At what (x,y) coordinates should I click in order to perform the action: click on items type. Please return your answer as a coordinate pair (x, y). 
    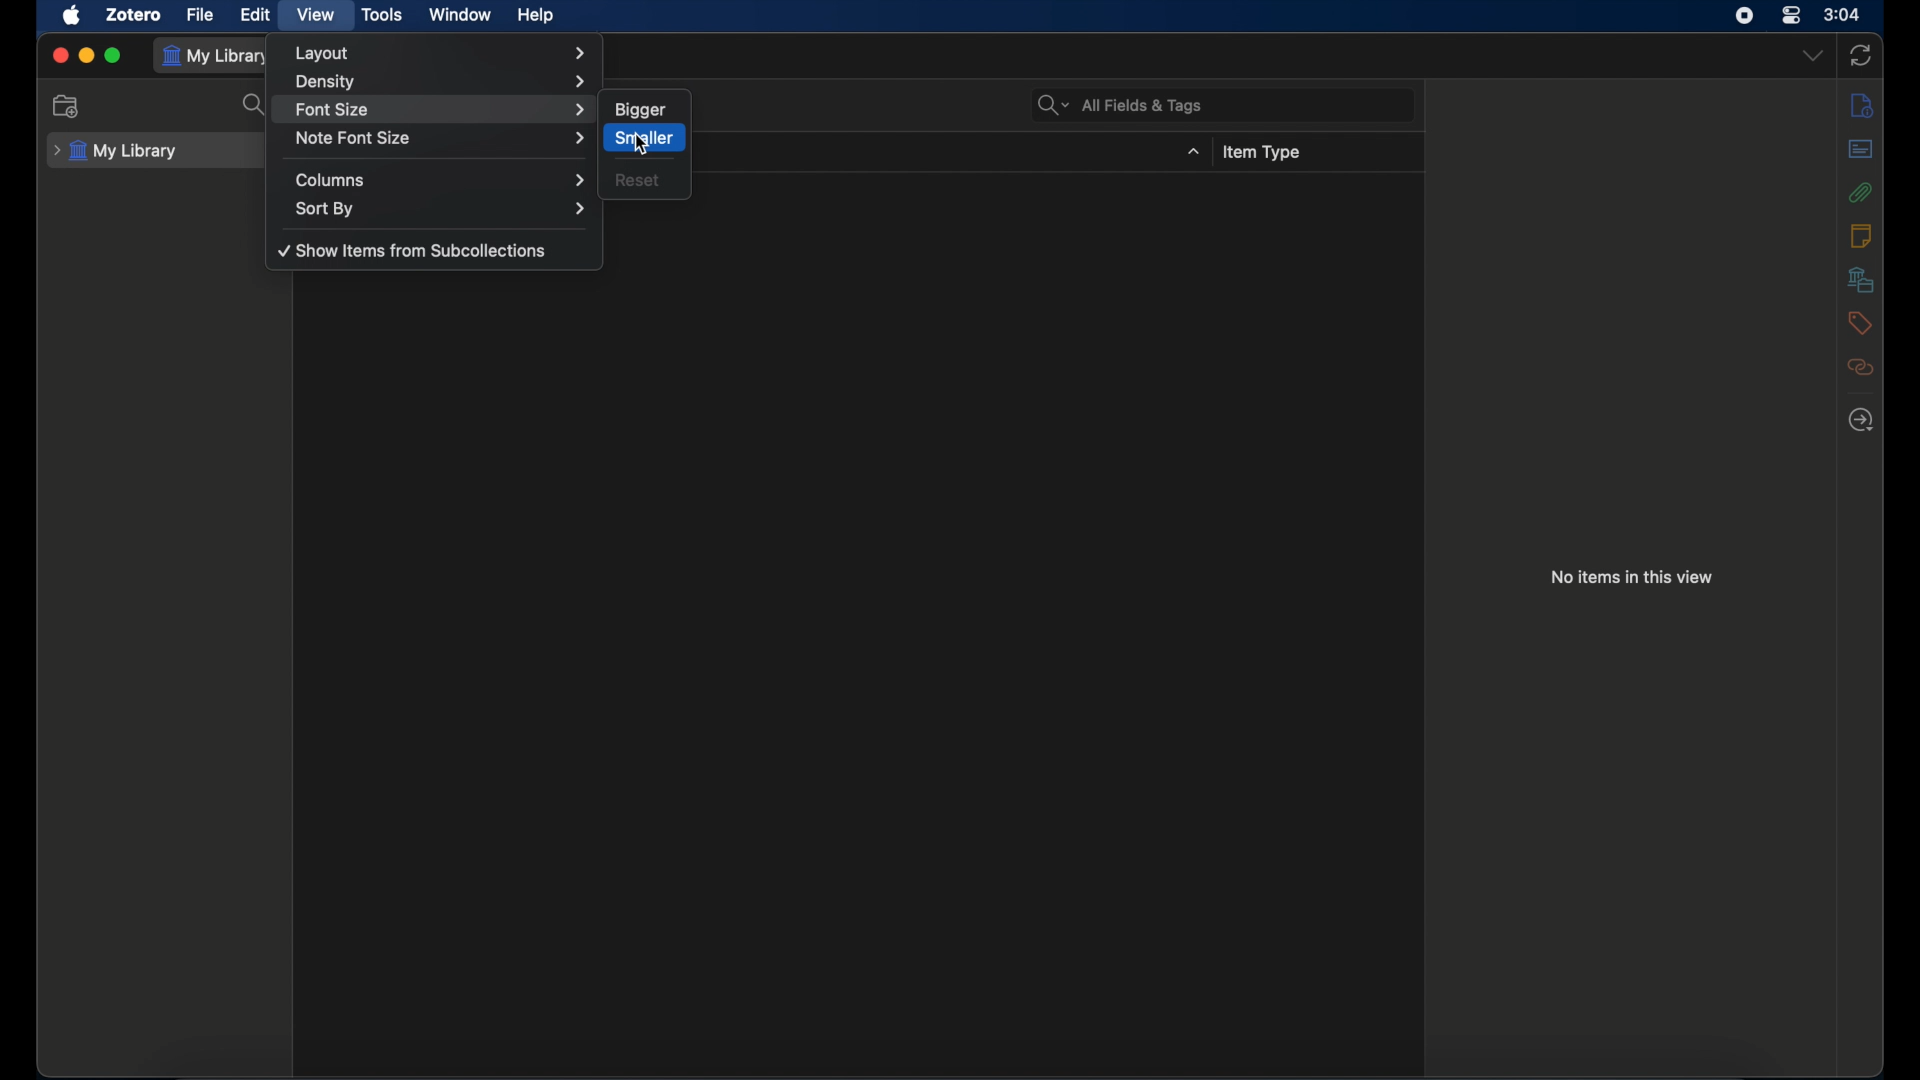
    Looking at the image, I should click on (1262, 152).